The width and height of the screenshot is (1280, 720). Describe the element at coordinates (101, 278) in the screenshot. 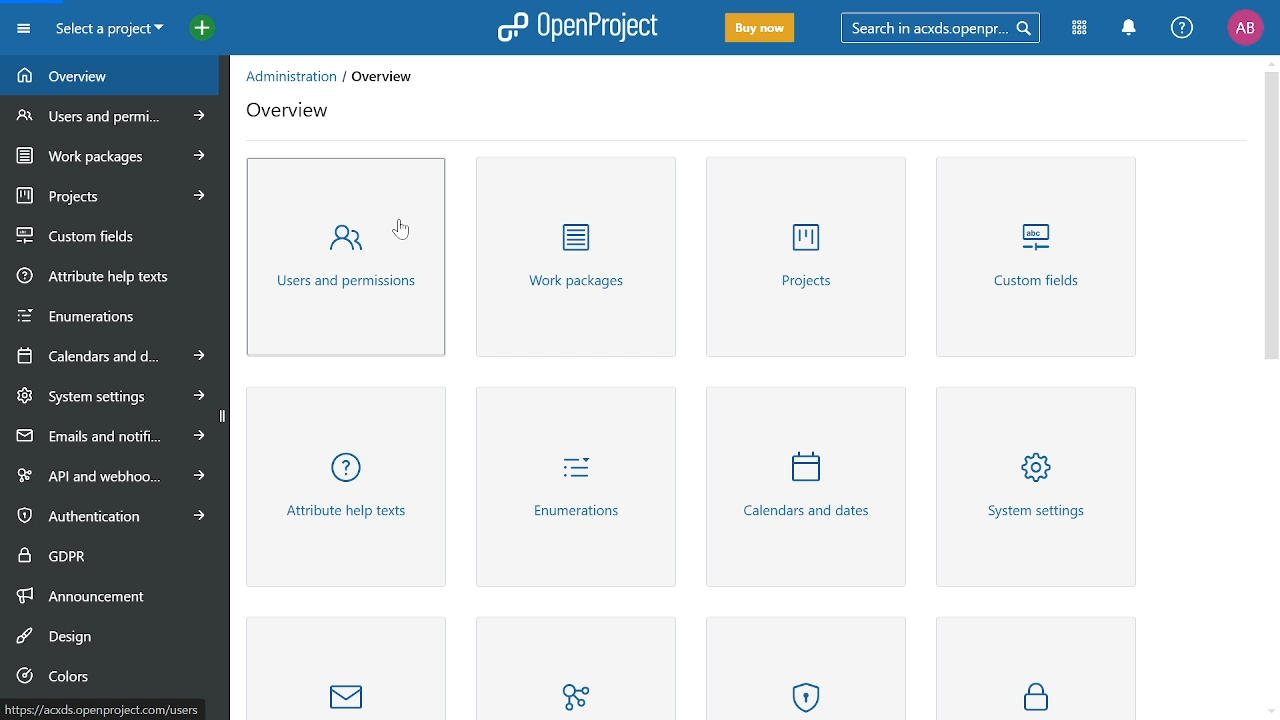

I see `Attribute help texts` at that location.